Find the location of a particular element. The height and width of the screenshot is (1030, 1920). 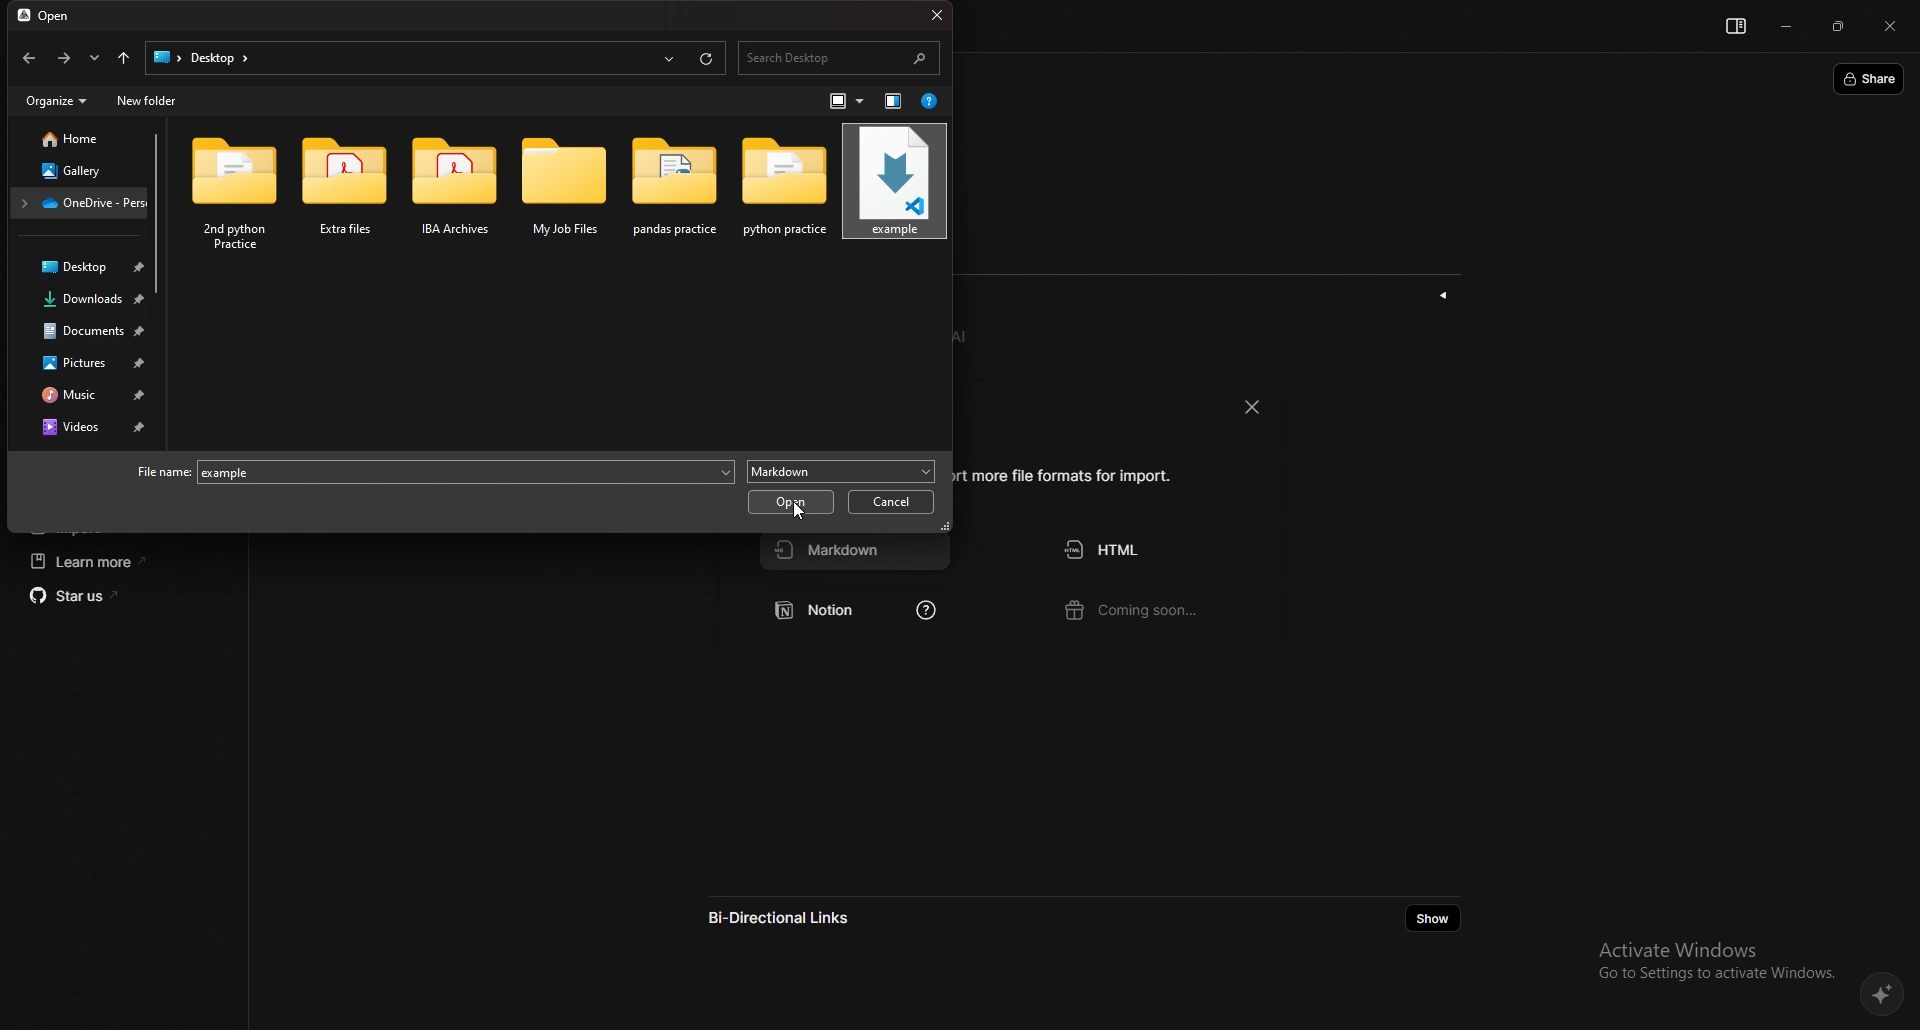

file name is located at coordinates (164, 473).